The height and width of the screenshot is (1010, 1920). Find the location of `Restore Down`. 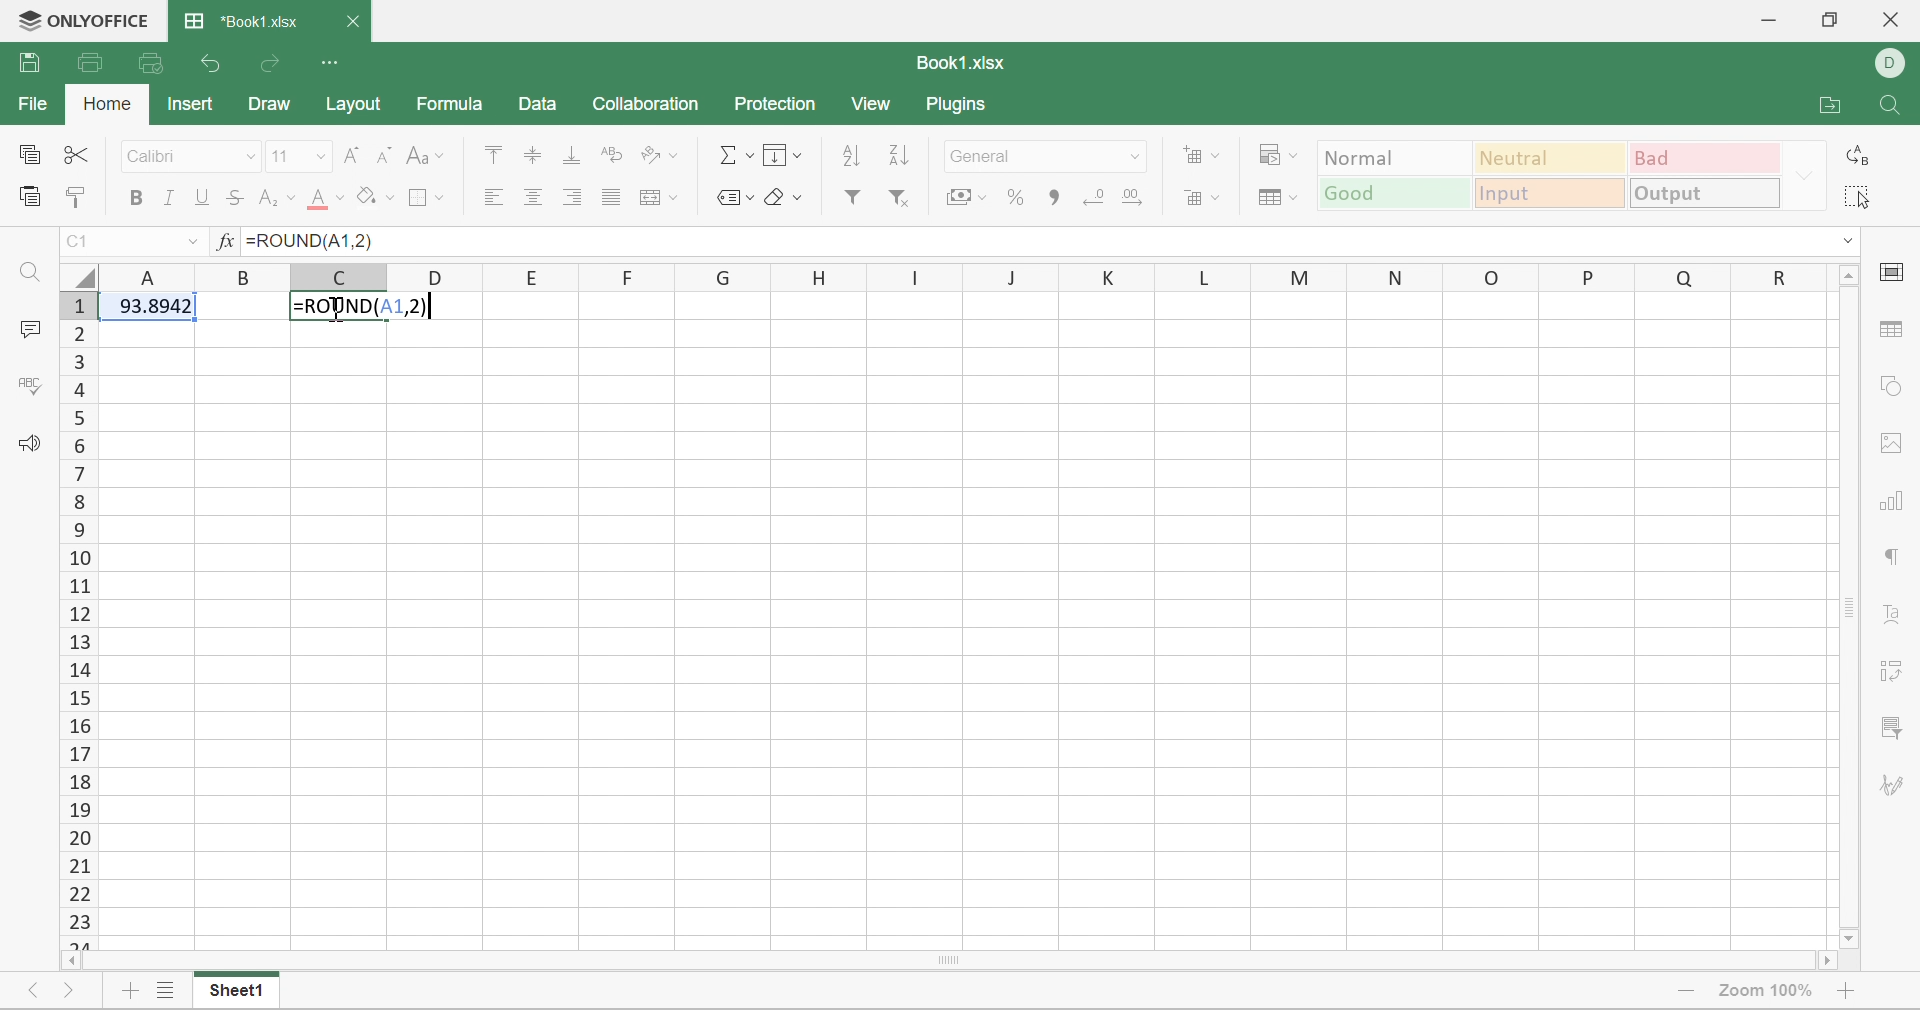

Restore Down is located at coordinates (1827, 22).